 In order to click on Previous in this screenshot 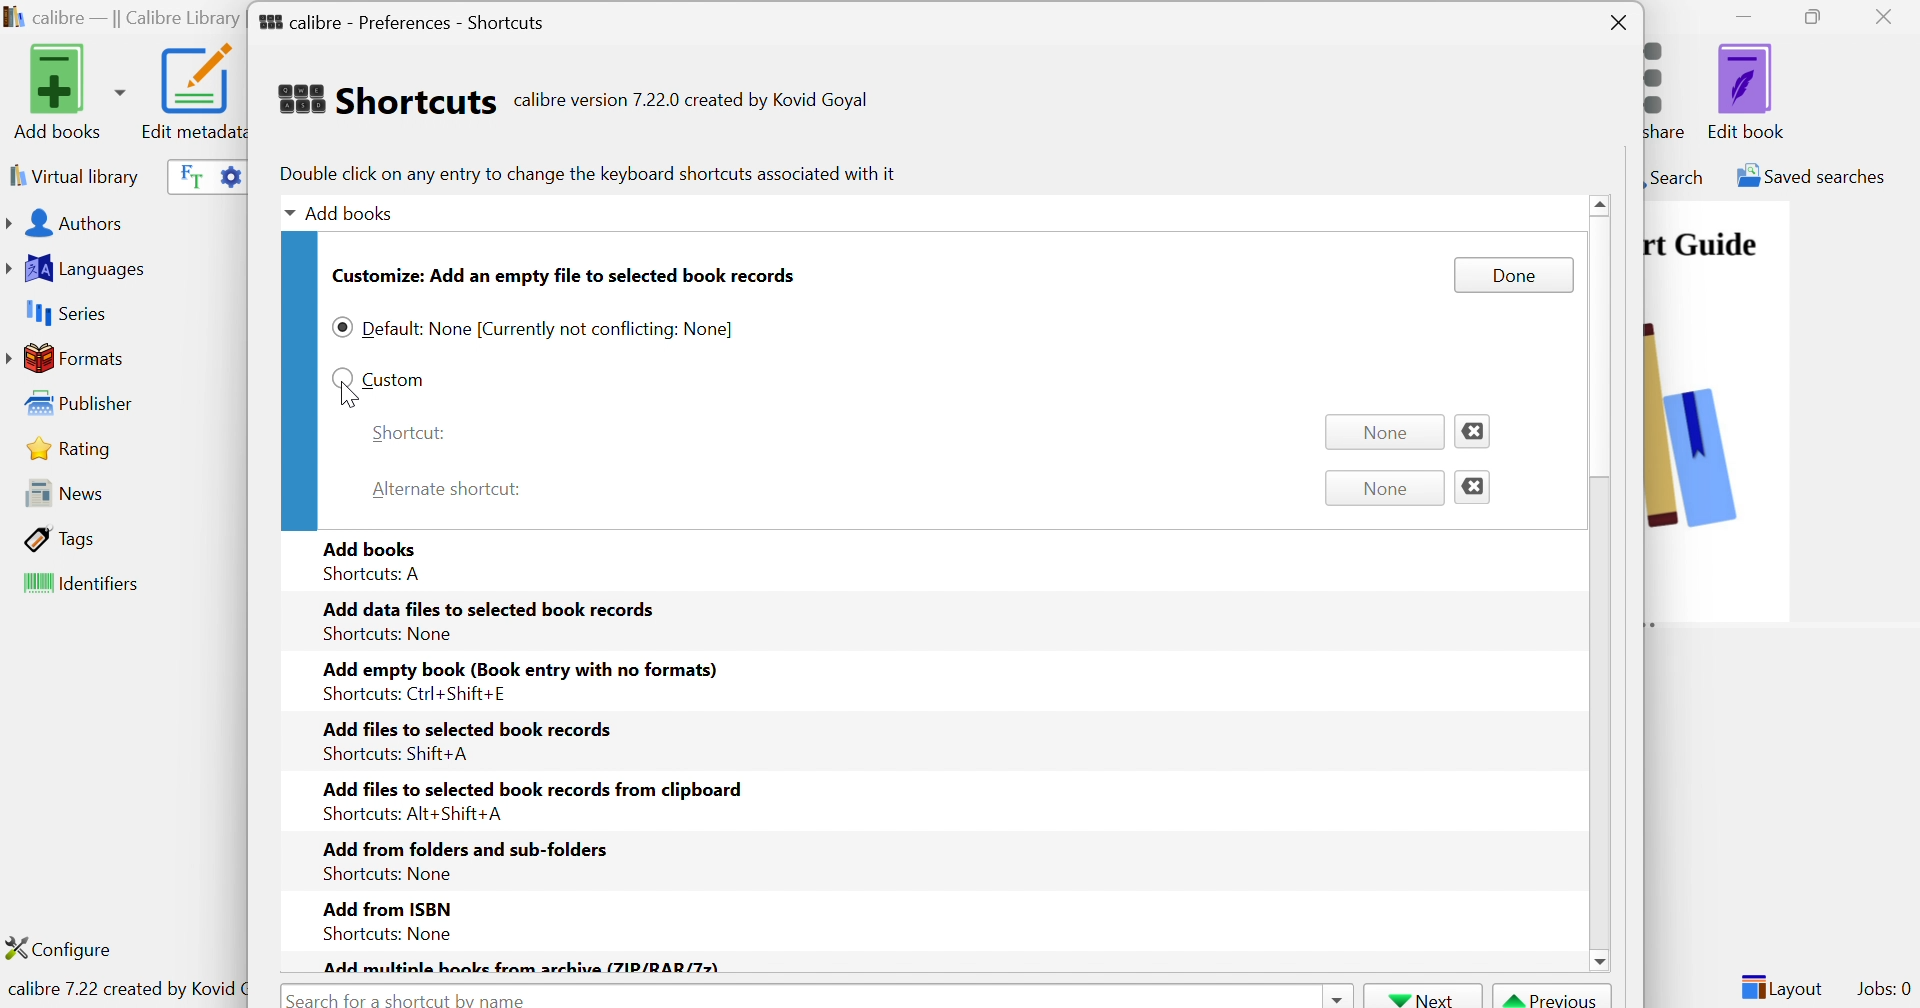, I will do `click(1553, 997)`.